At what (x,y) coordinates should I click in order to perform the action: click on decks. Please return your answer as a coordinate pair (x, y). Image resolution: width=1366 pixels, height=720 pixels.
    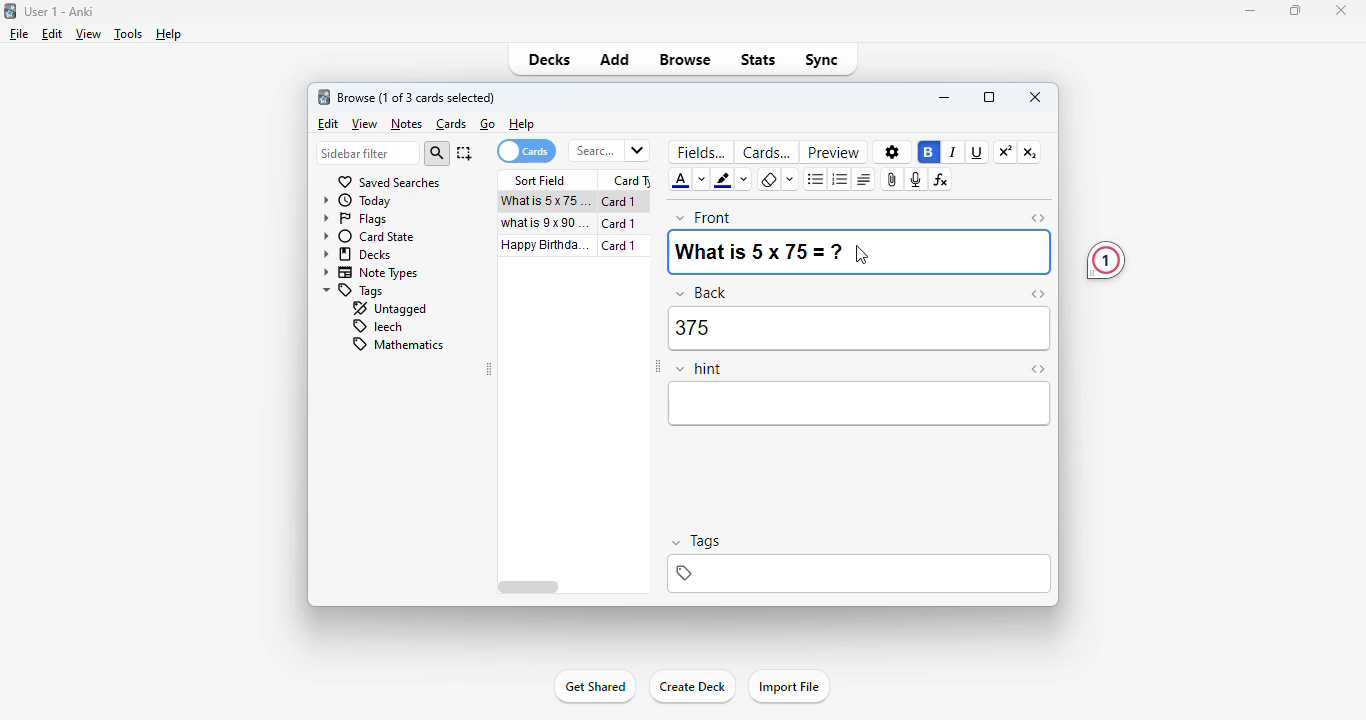
    Looking at the image, I should click on (551, 59).